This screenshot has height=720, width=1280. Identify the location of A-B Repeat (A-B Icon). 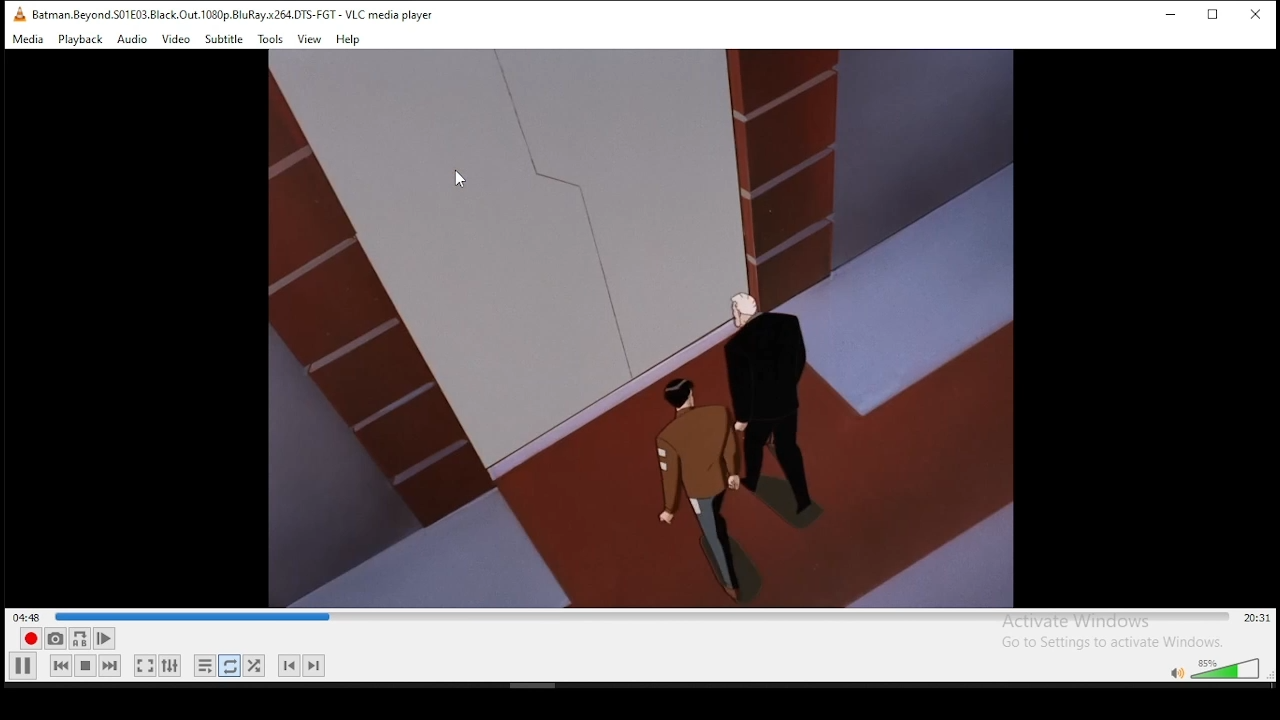
(81, 639).